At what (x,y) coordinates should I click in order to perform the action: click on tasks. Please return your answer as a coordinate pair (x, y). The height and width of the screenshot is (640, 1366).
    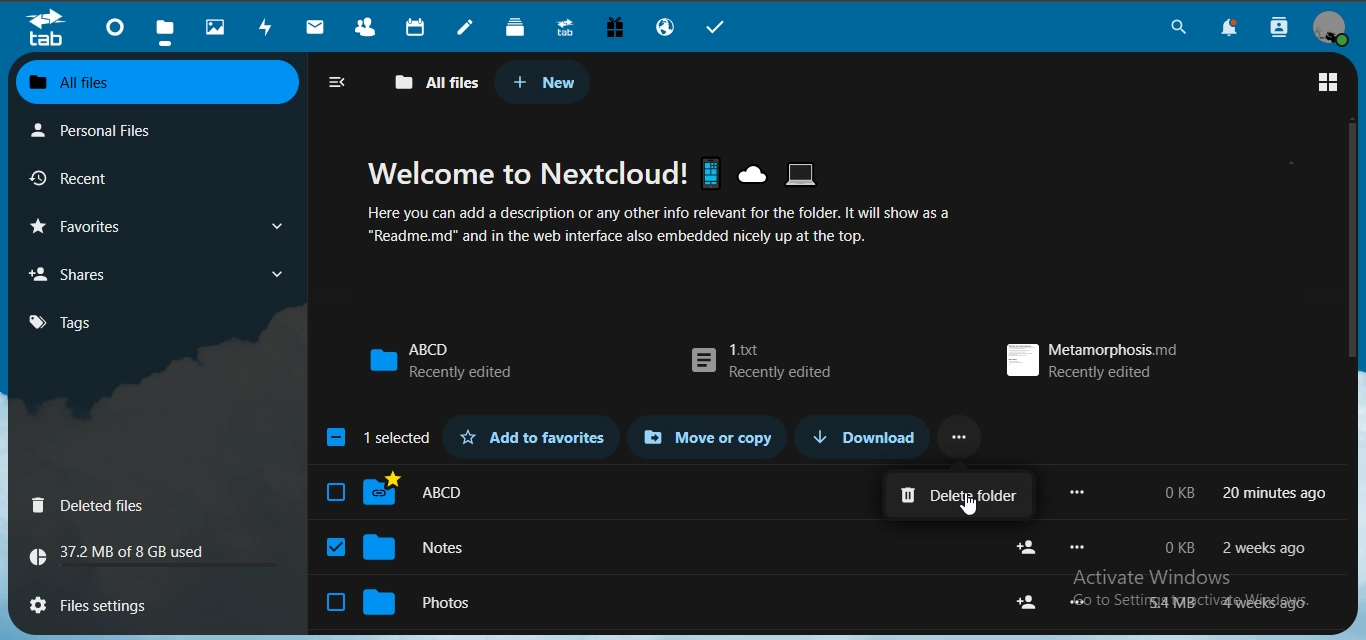
    Looking at the image, I should click on (719, 27).